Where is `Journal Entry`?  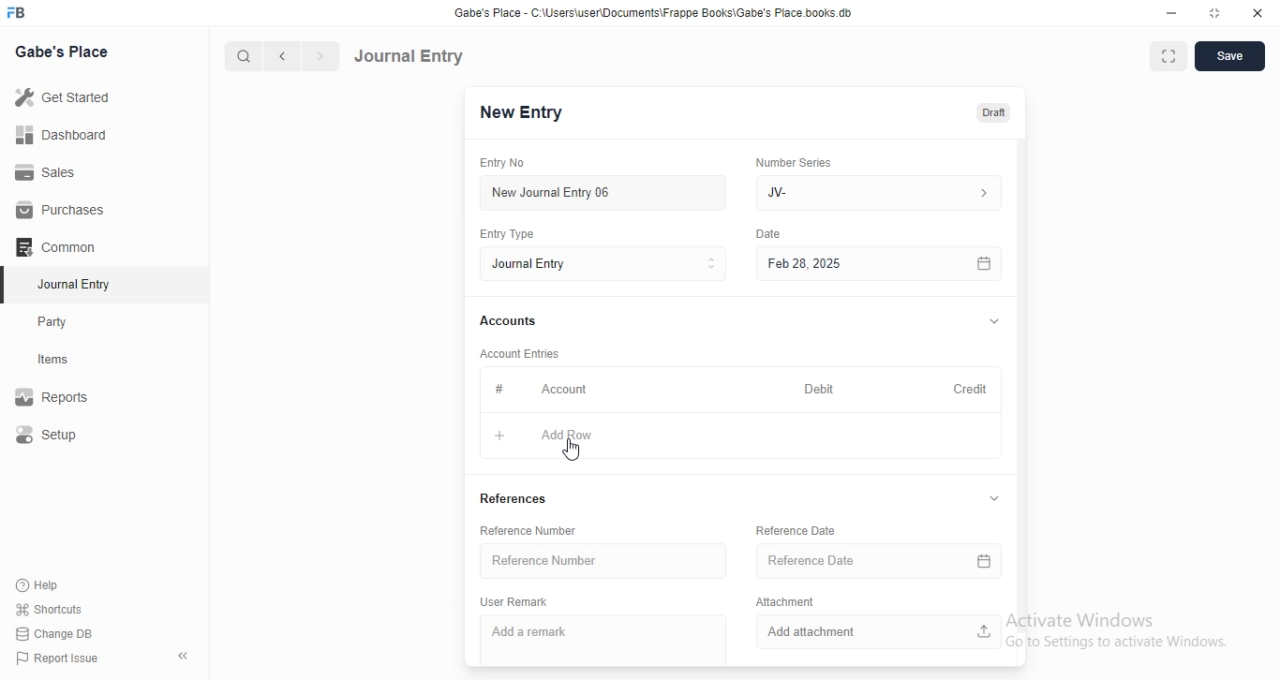
Journal Entry is located at coordinates (410, 55).